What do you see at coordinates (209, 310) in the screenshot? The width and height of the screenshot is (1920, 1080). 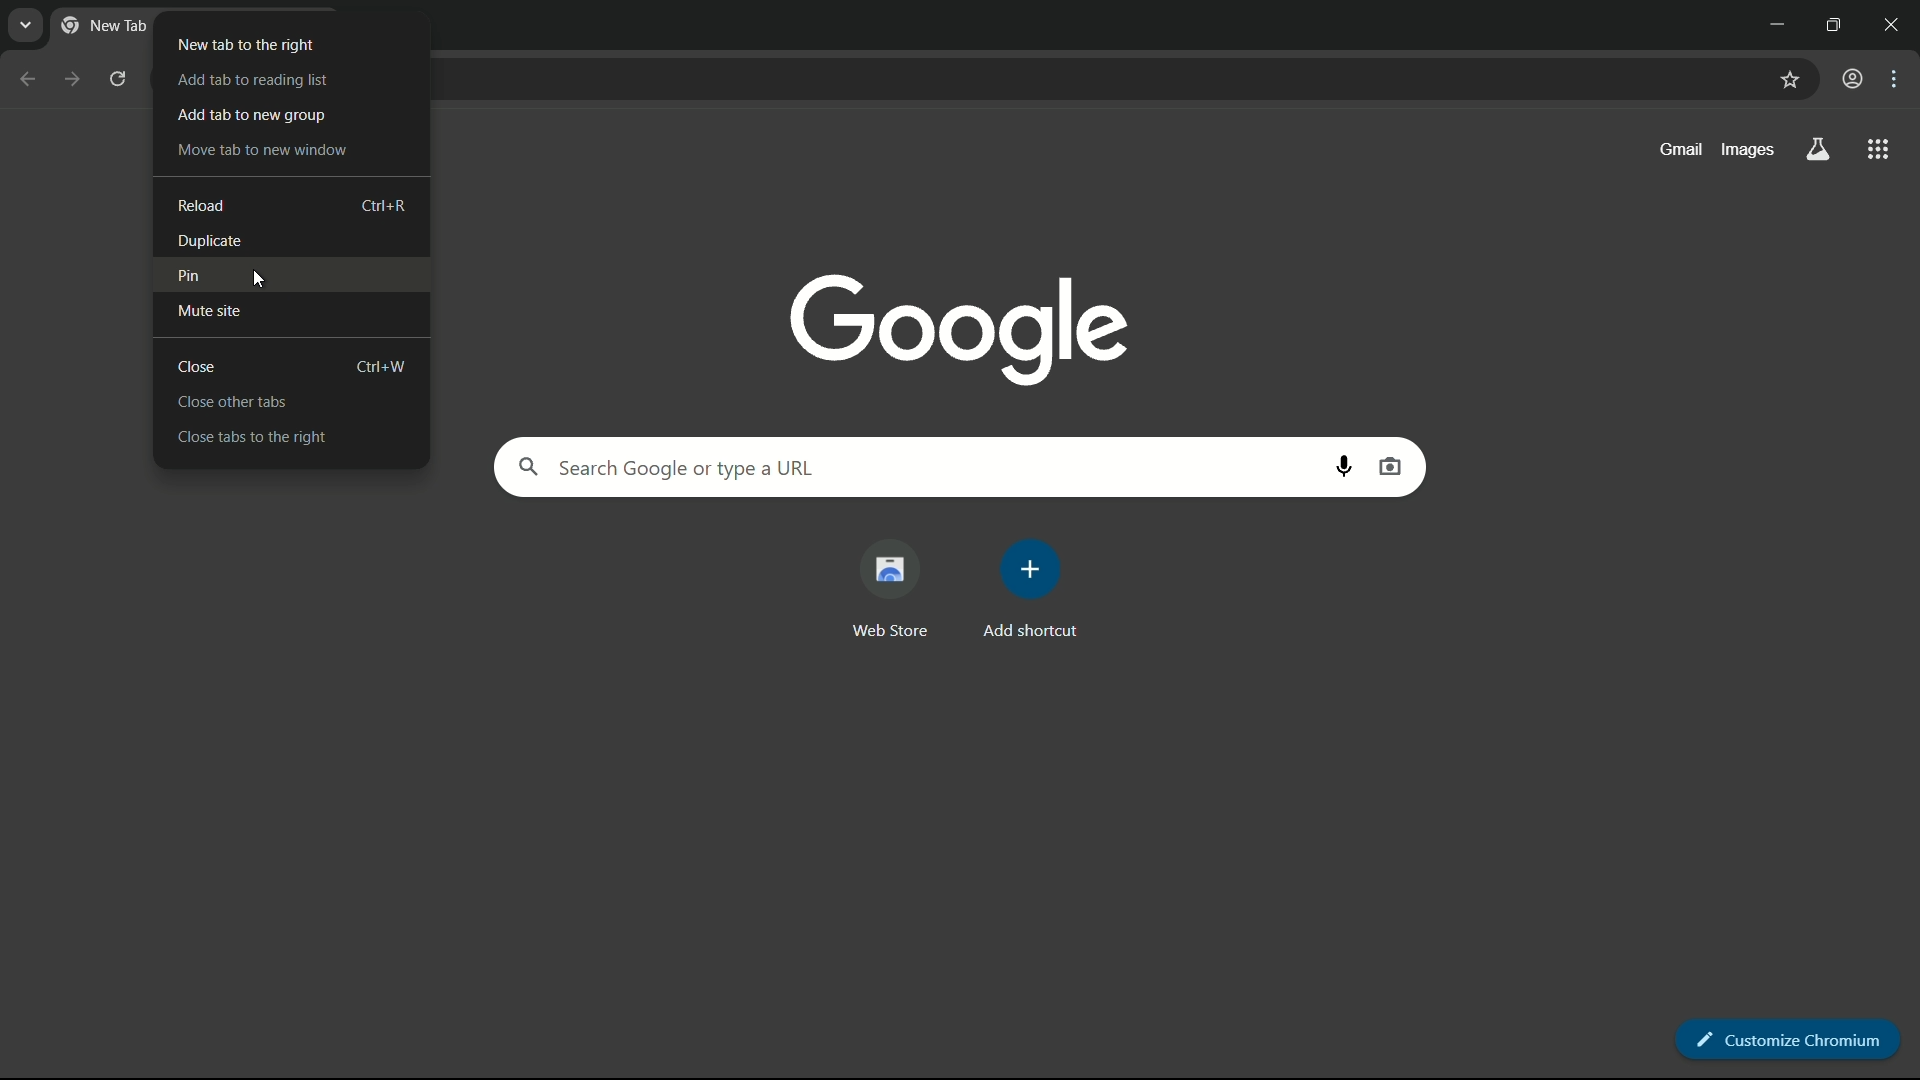 I see `mute site` at bounding box center [209, 310].